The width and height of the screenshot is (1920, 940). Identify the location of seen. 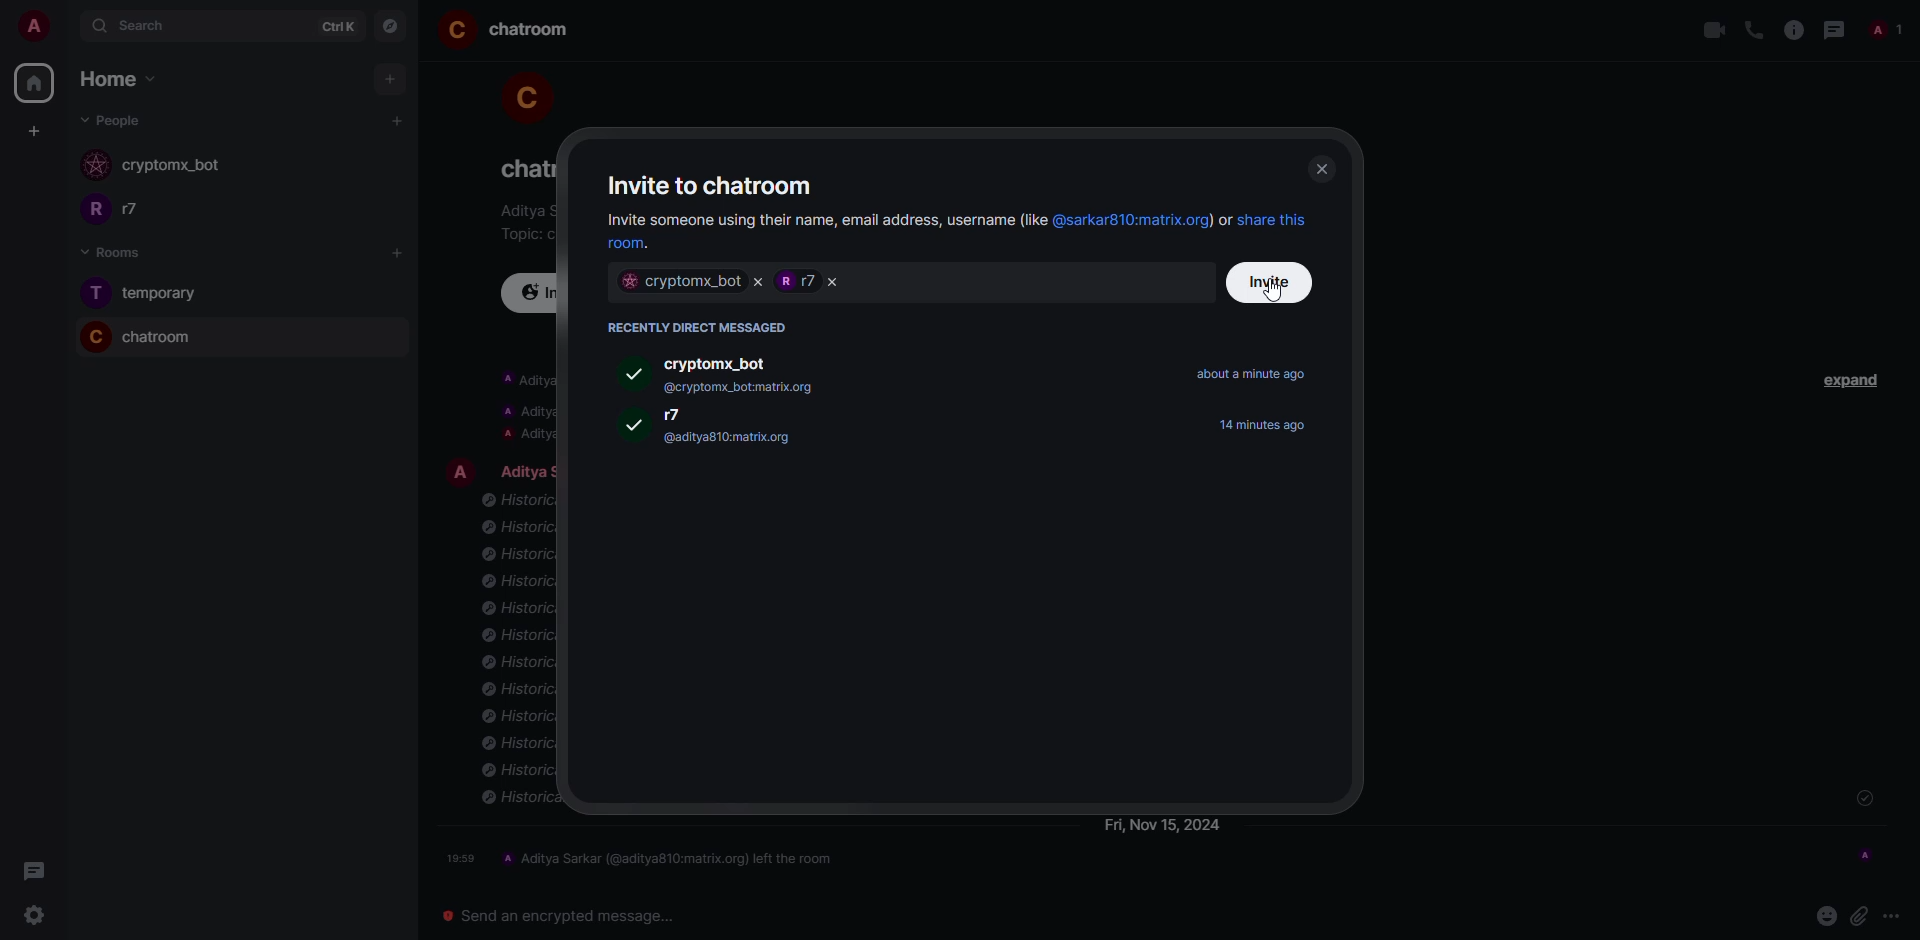
(1865, 853).